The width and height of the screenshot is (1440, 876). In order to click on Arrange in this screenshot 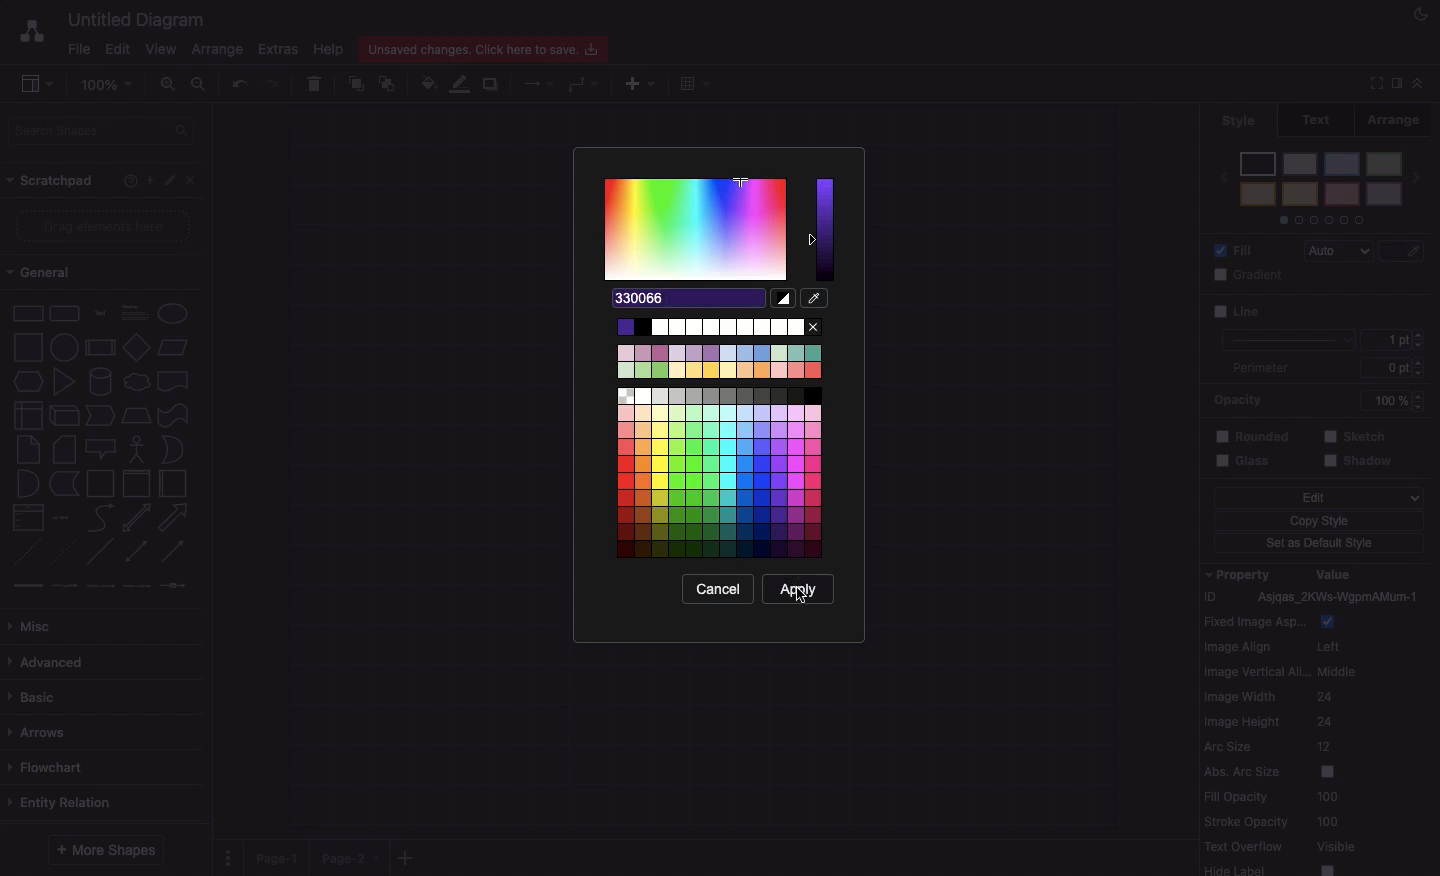, I will do `click(1403, 118)`.